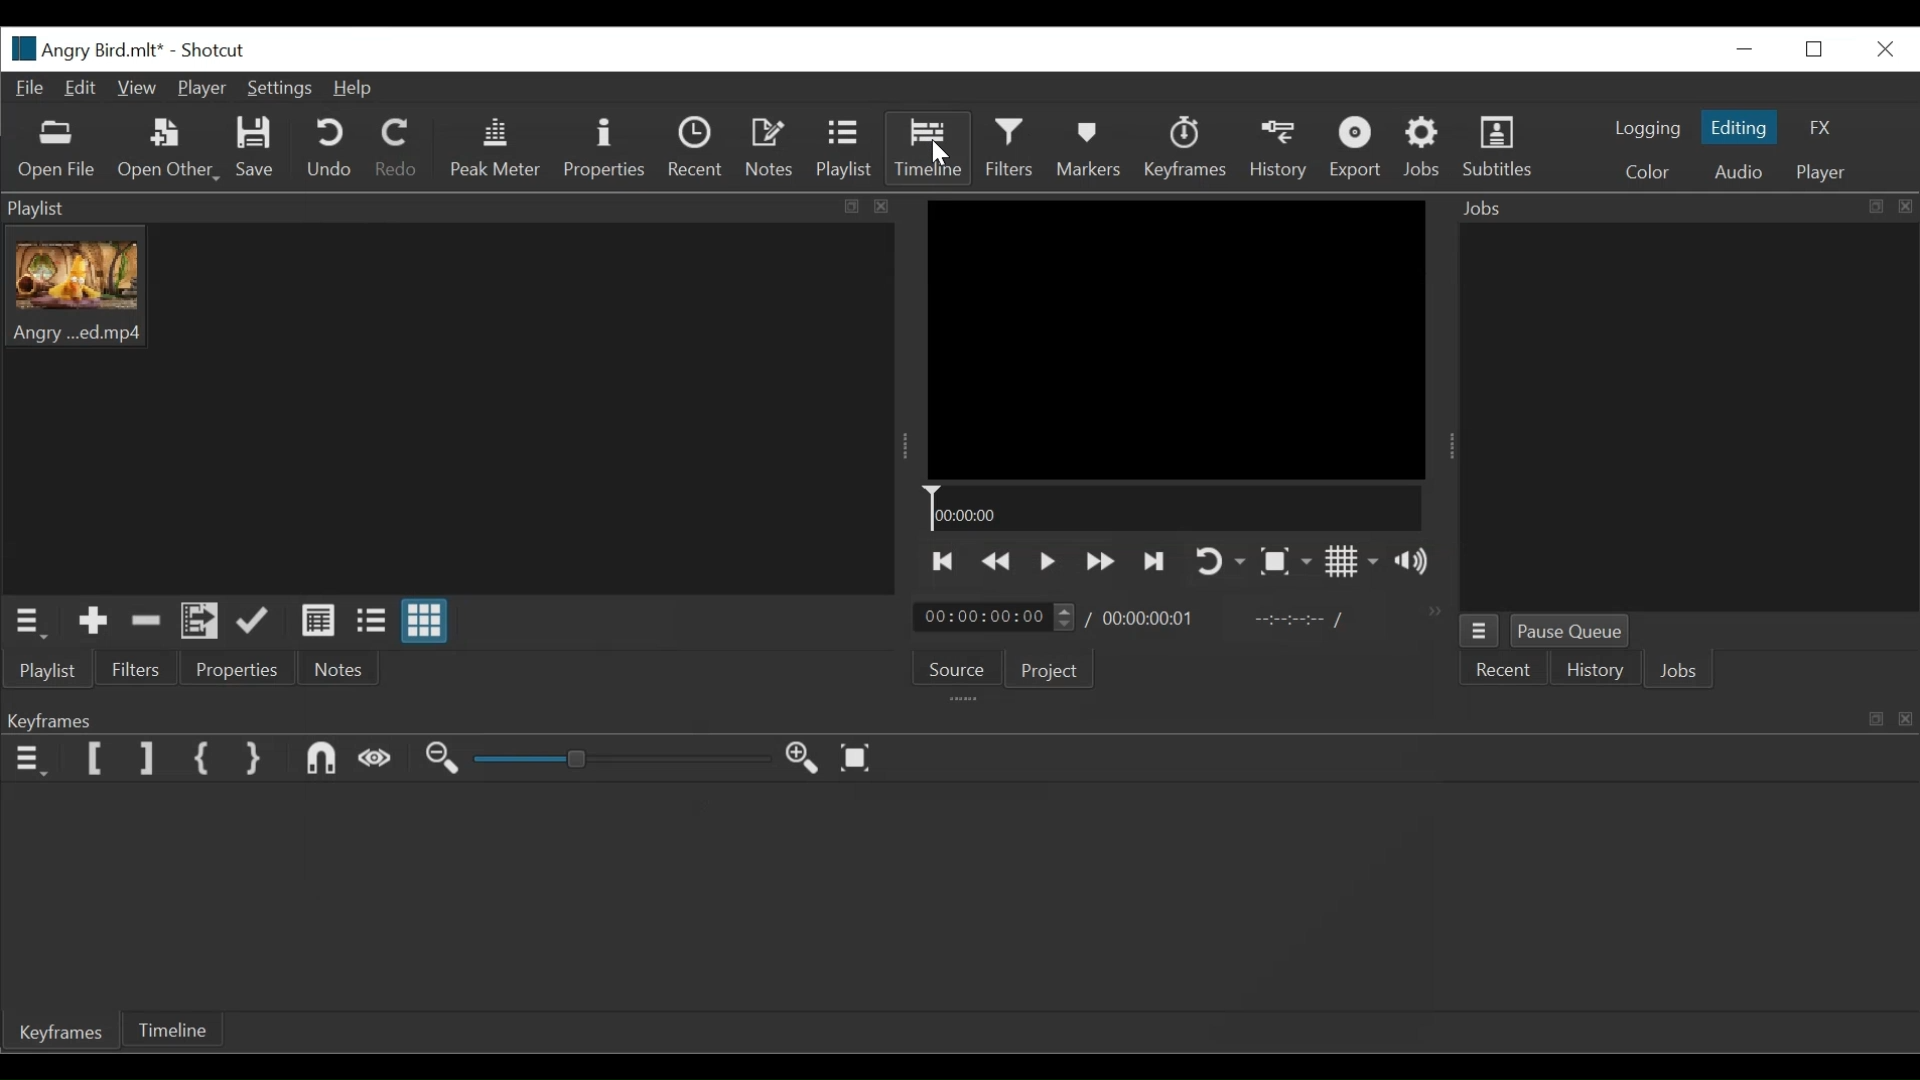 This screenshot has height=1080, width=1920. I want to click on Open Files, so click(58, 150).